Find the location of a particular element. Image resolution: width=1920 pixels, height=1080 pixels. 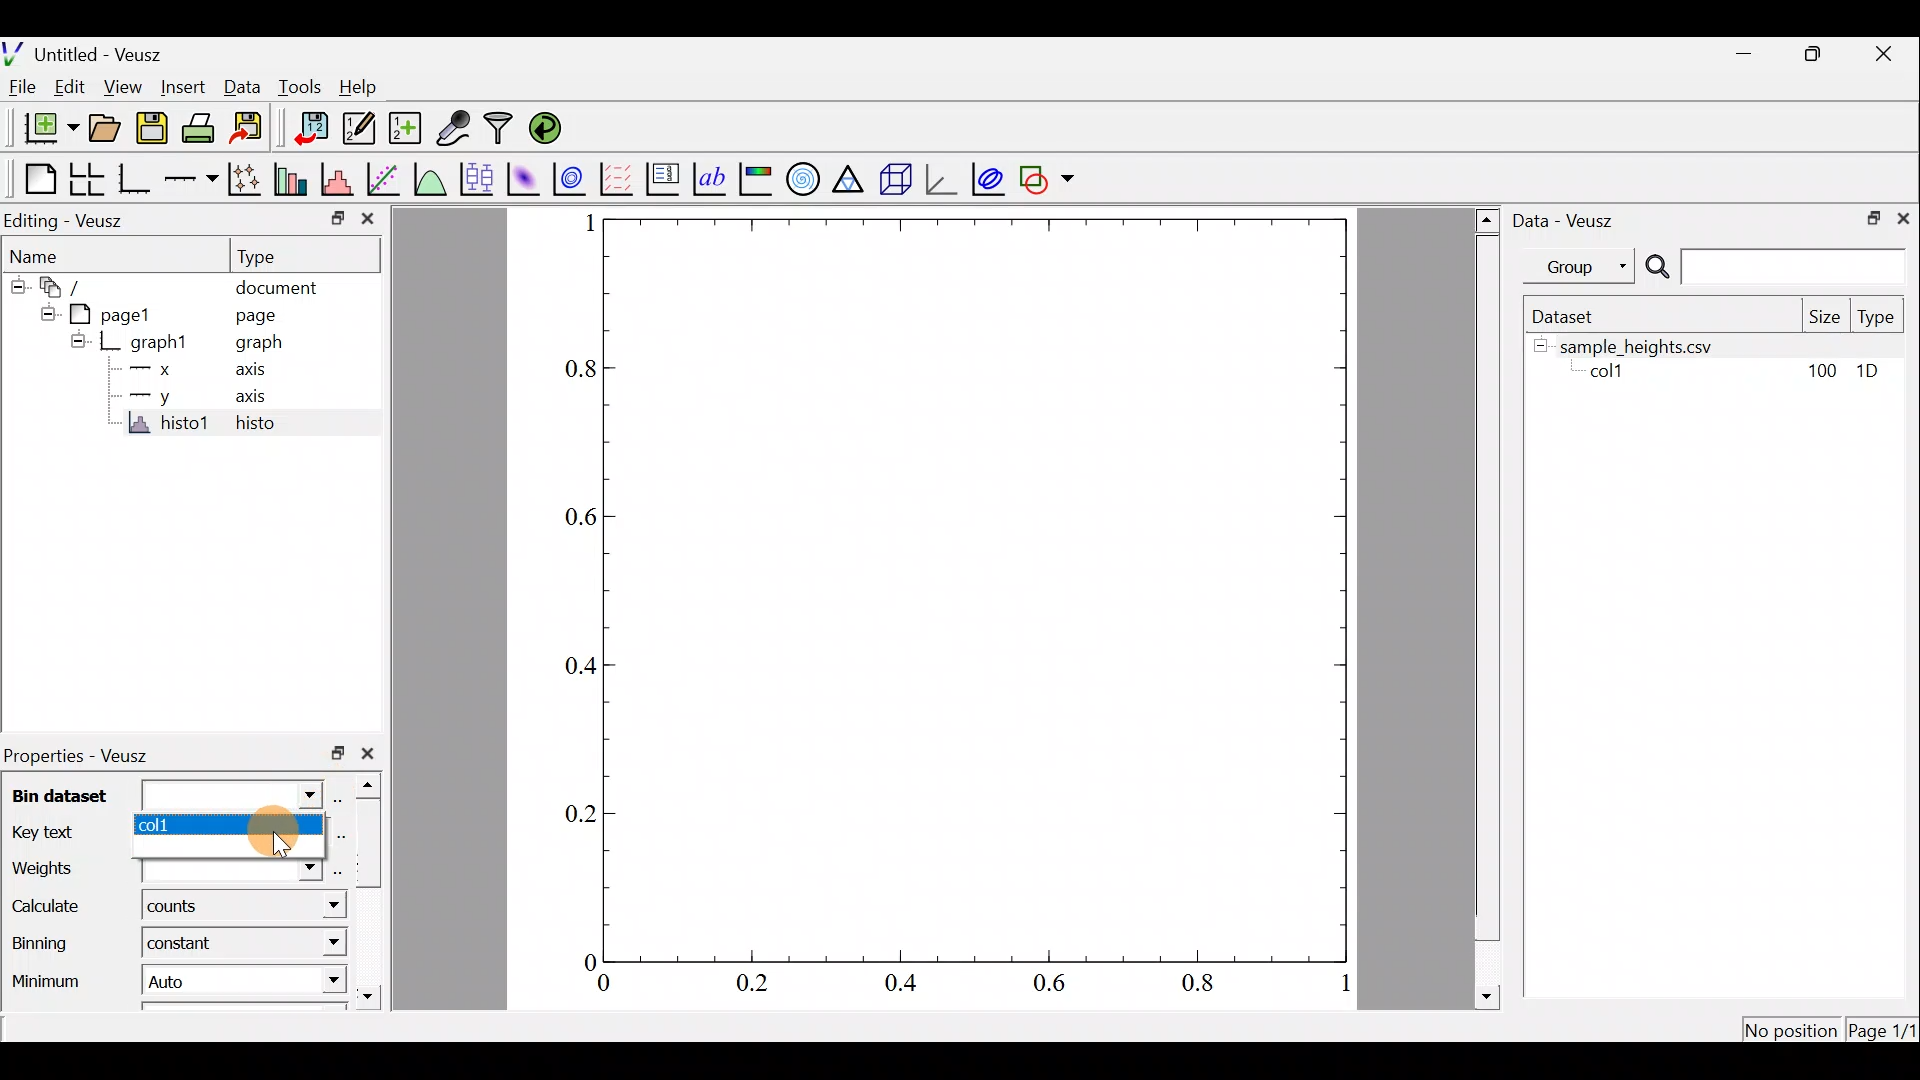

1 is located at coordinates (1332, 982).